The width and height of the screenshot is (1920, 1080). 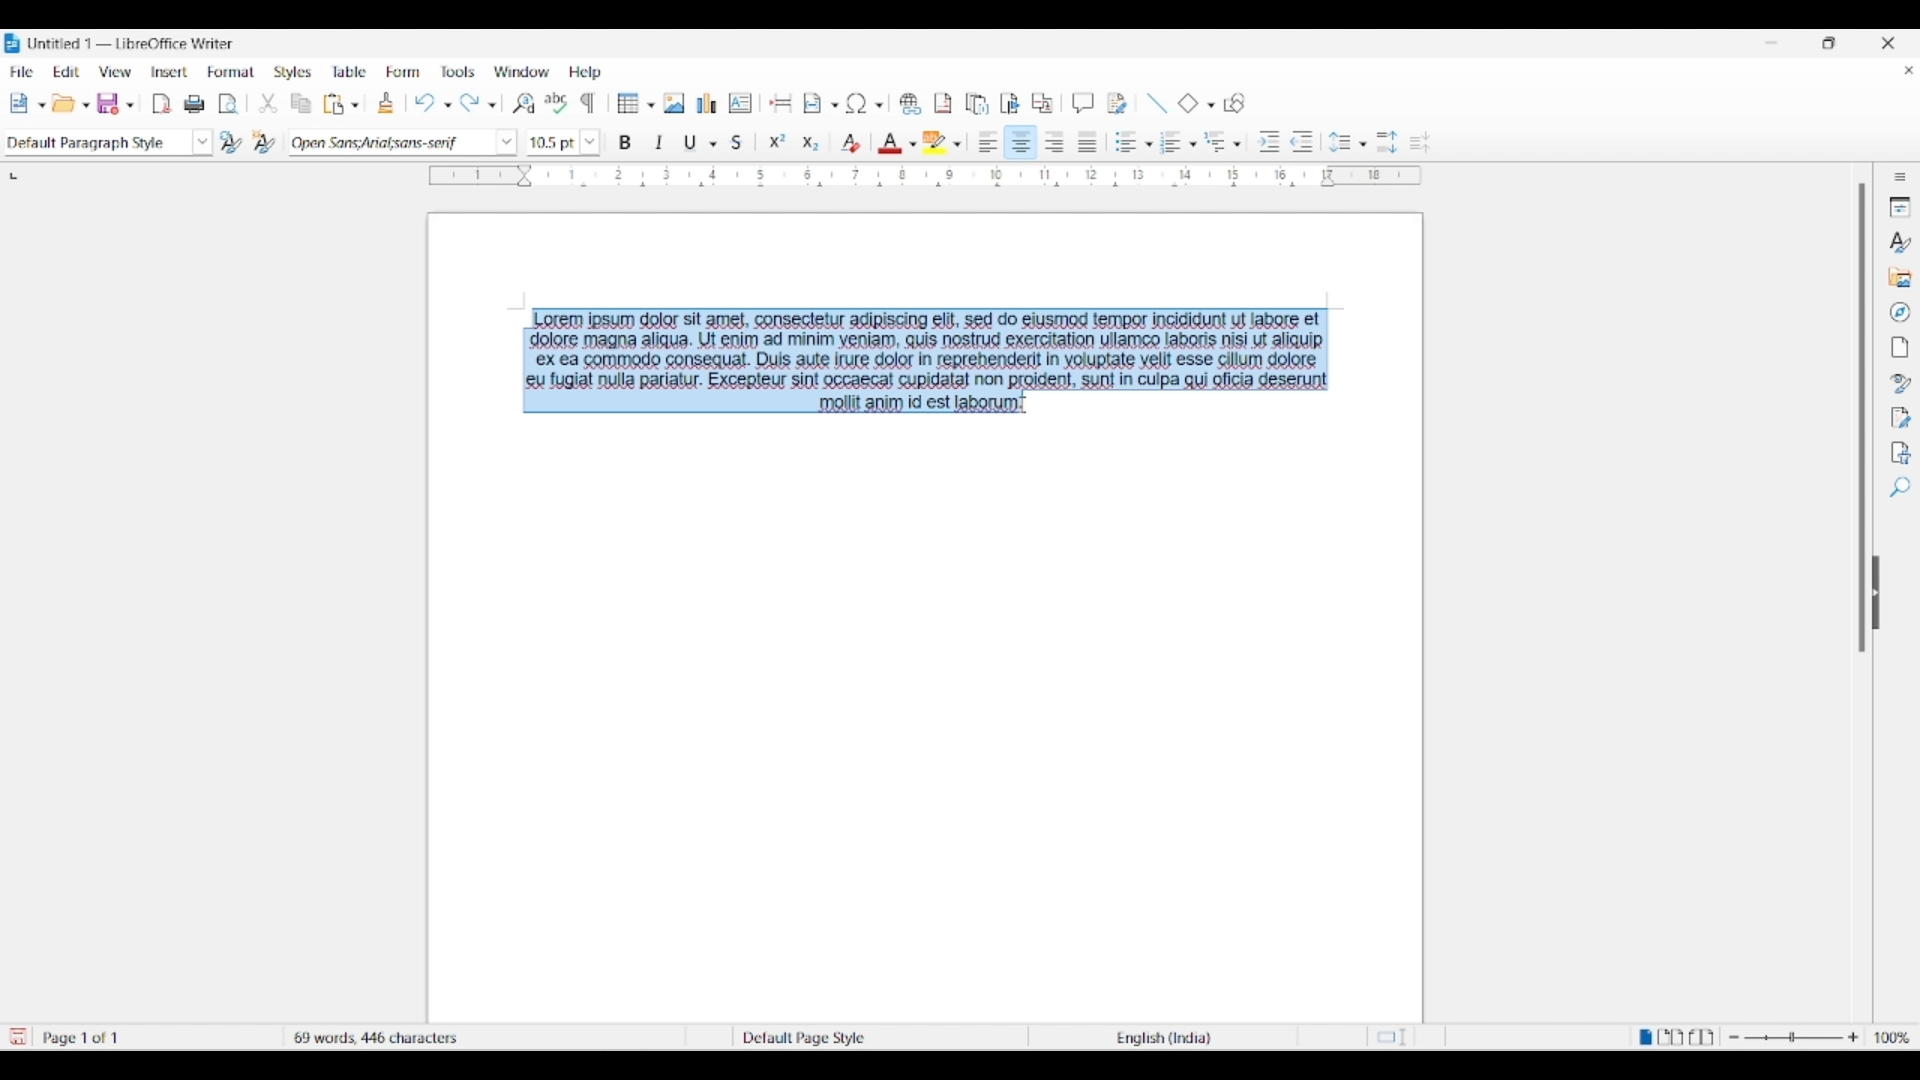 What do you see at coordinates (1893, 1037) in the screenshot?
I see `100%` at bounding box center [1893, 1037].